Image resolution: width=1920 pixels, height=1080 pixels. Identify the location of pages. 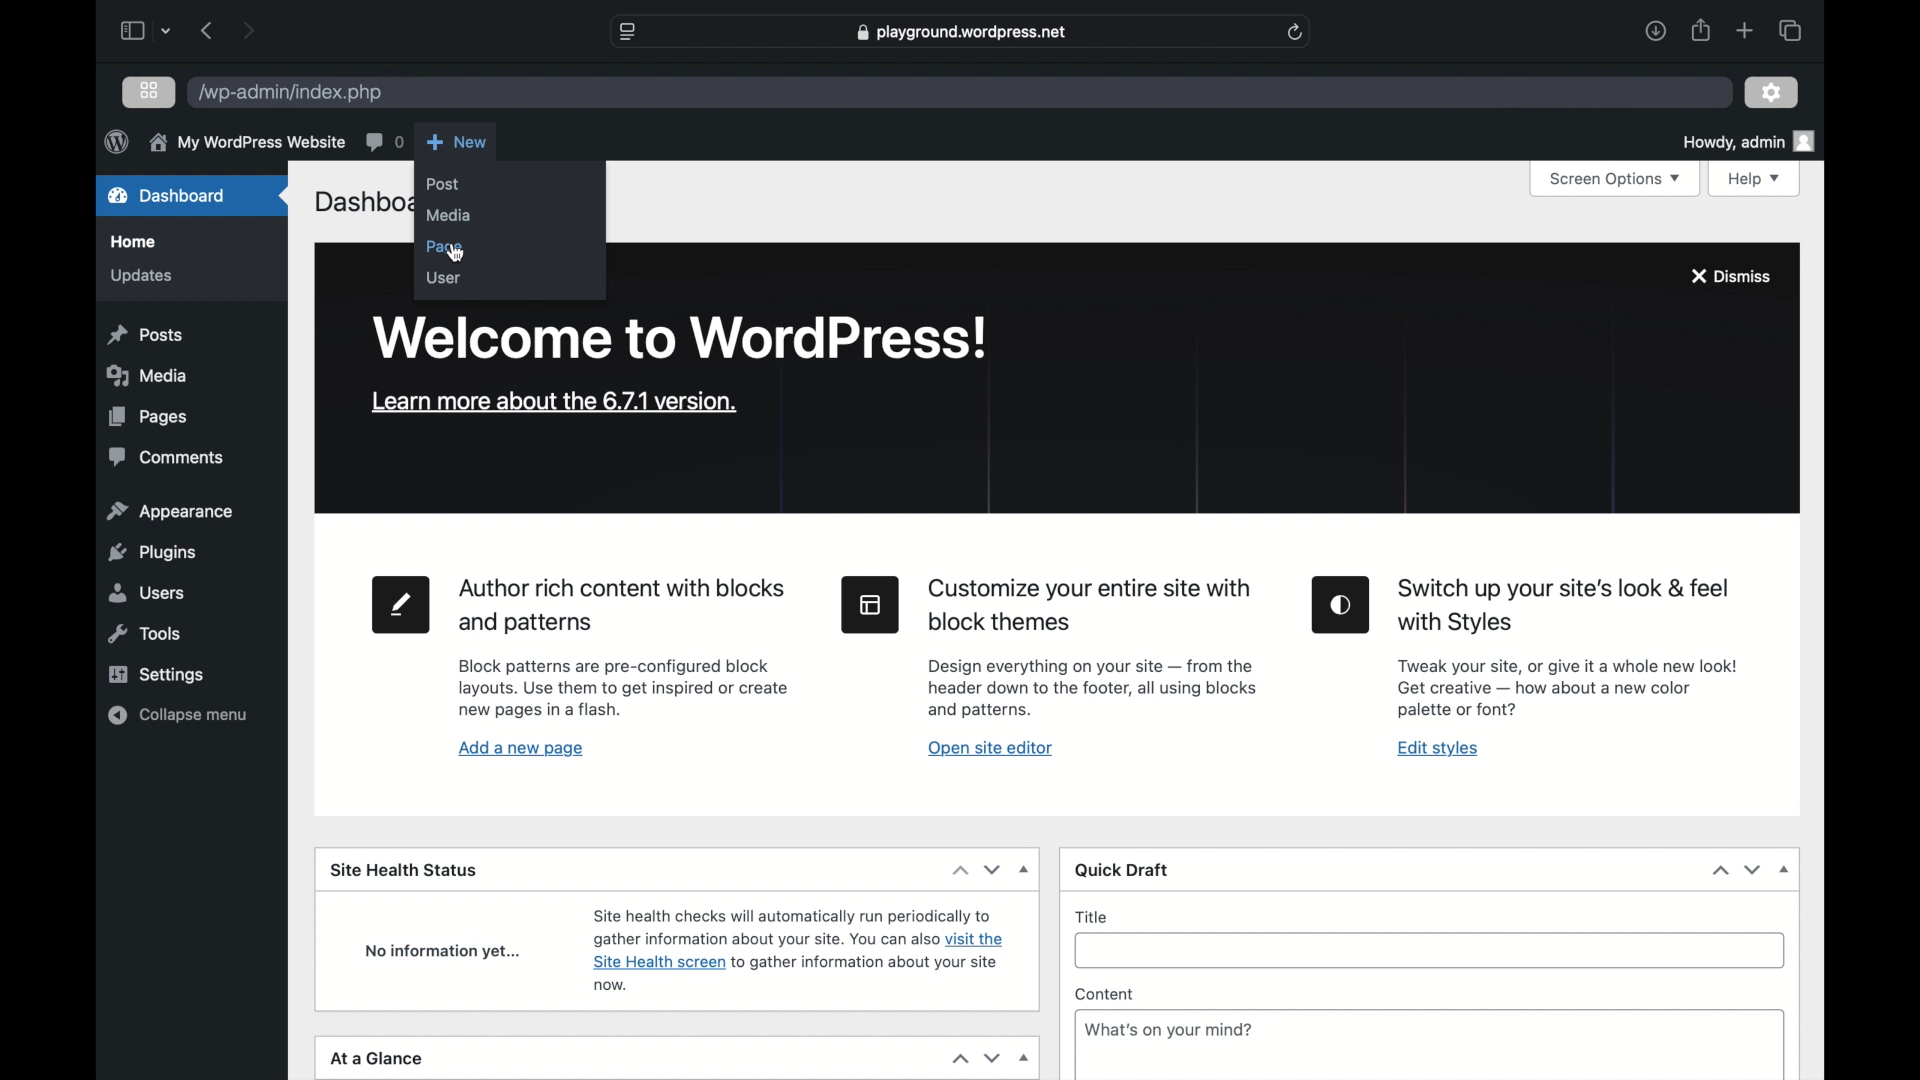
(146, 416).